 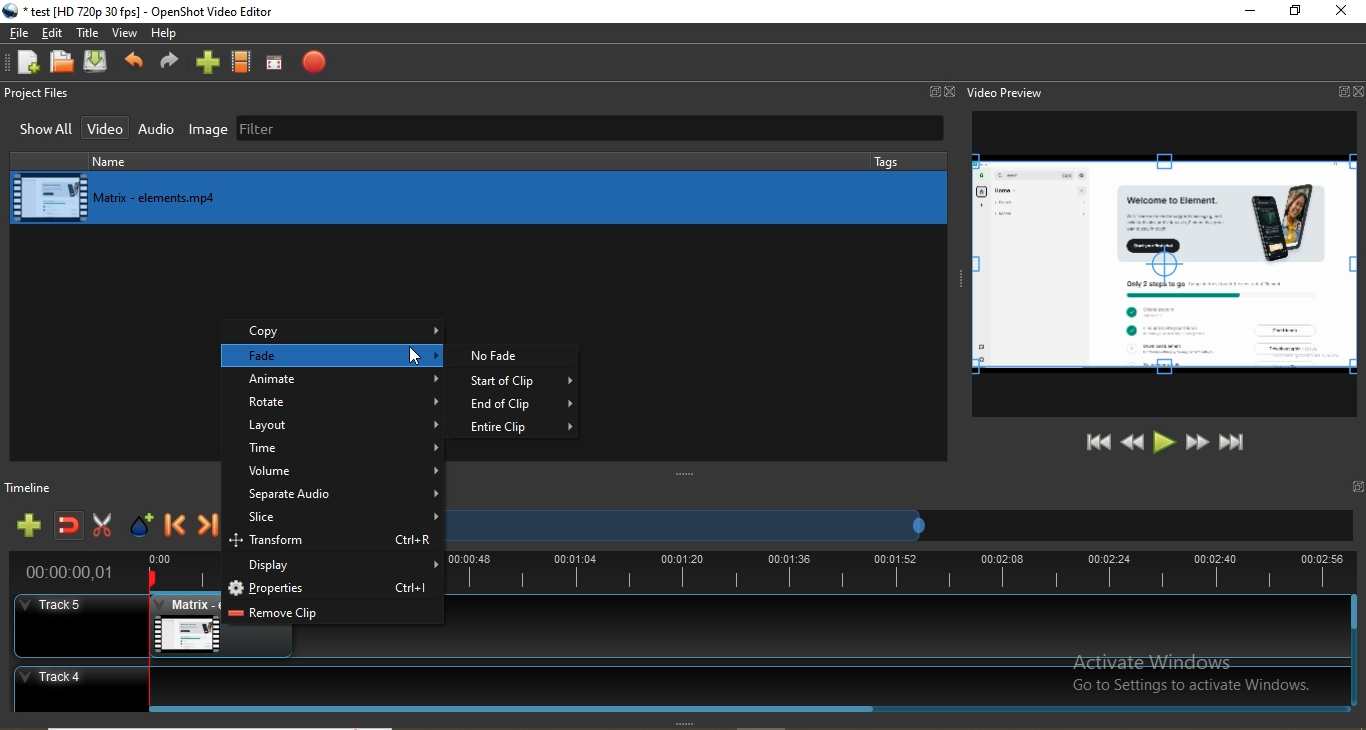 I want to click on Image, so click(x=208, y=132).